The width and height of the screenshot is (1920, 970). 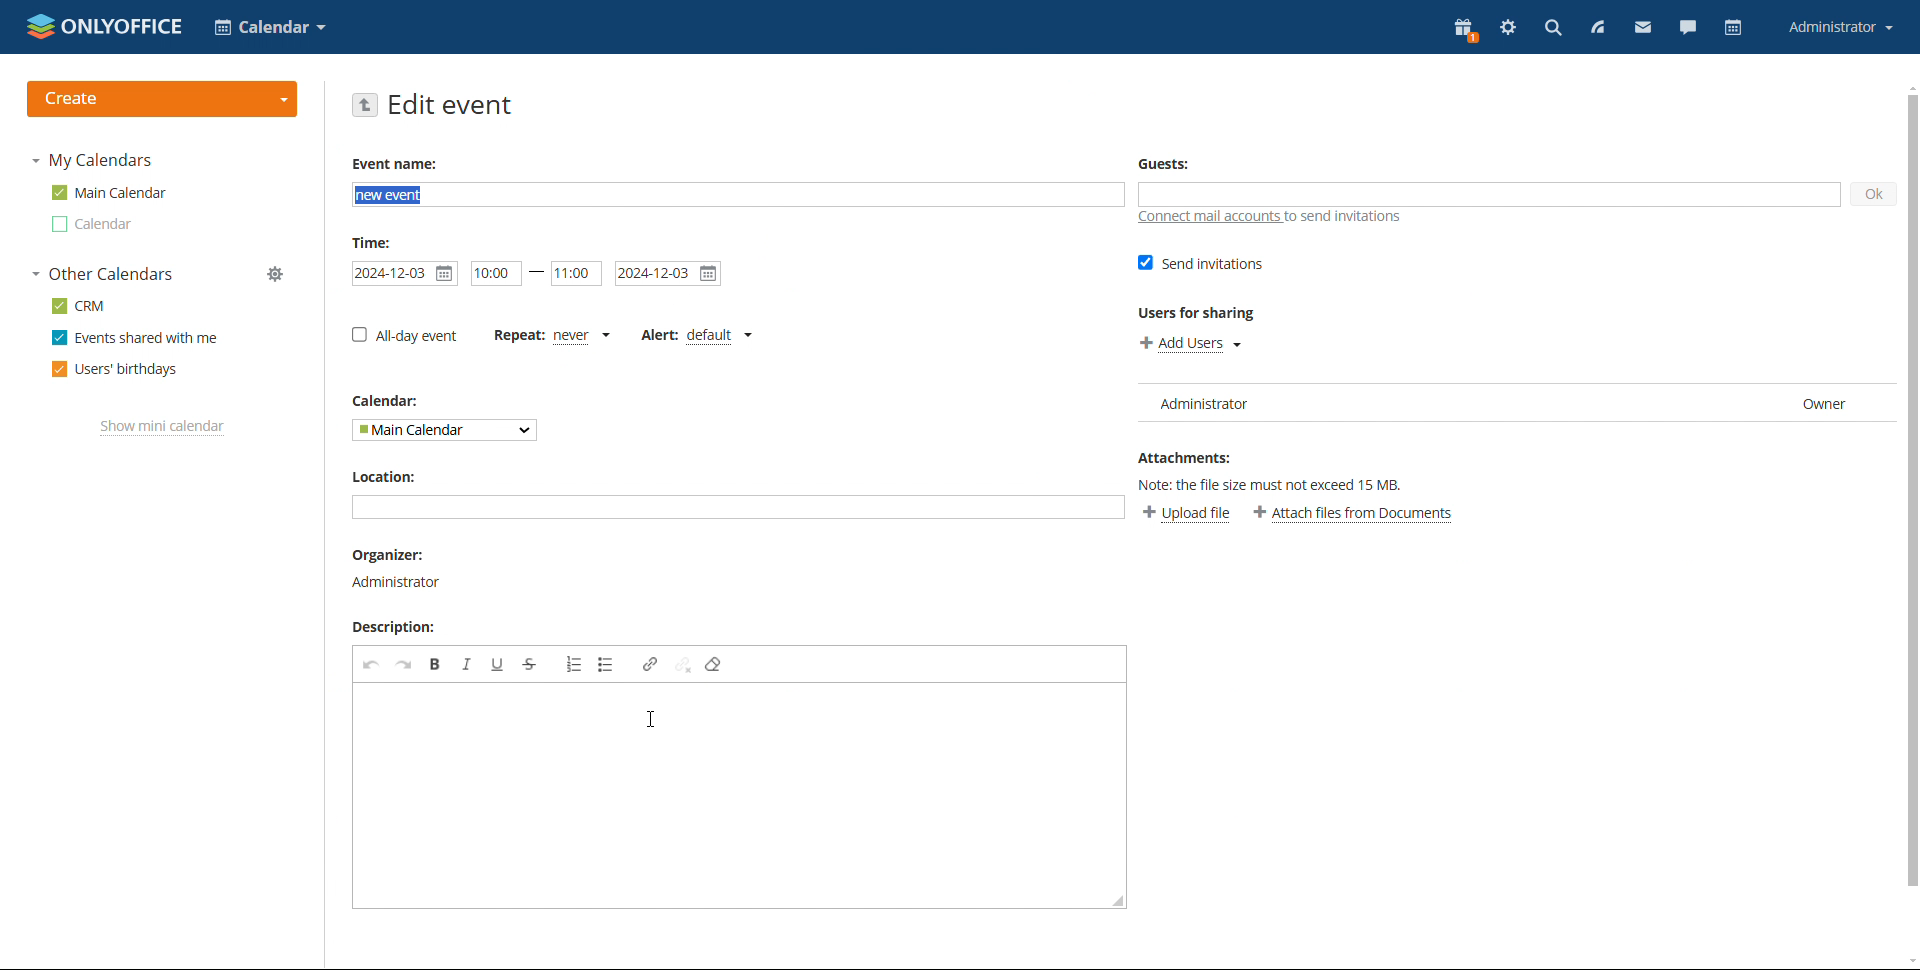 What do you see at coordinates (163, 428) in the screenshot?
I see `show mini calendar` at bounding box center [163, 428].